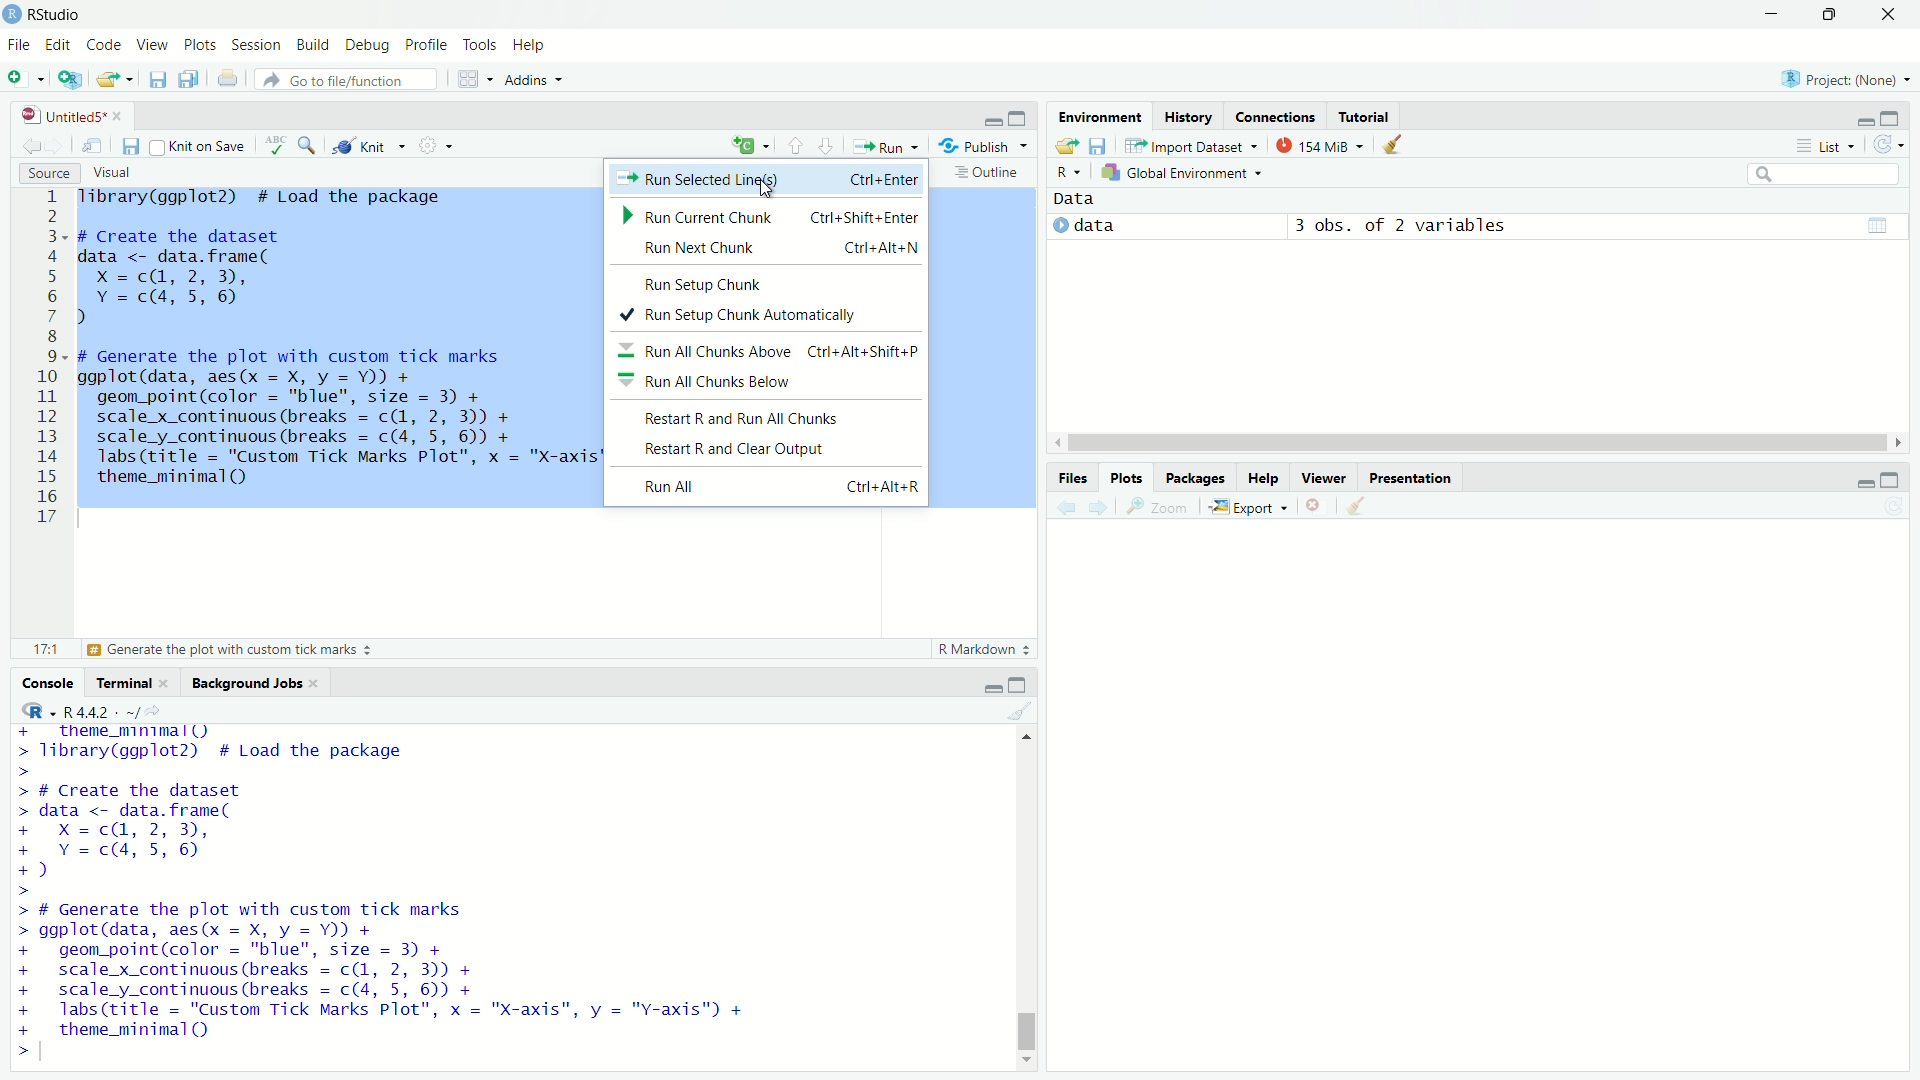 The width and height of the screenshot is (1920, 1080). I want to click on code to generate the plot with custom tick marks, so click(397, 969).